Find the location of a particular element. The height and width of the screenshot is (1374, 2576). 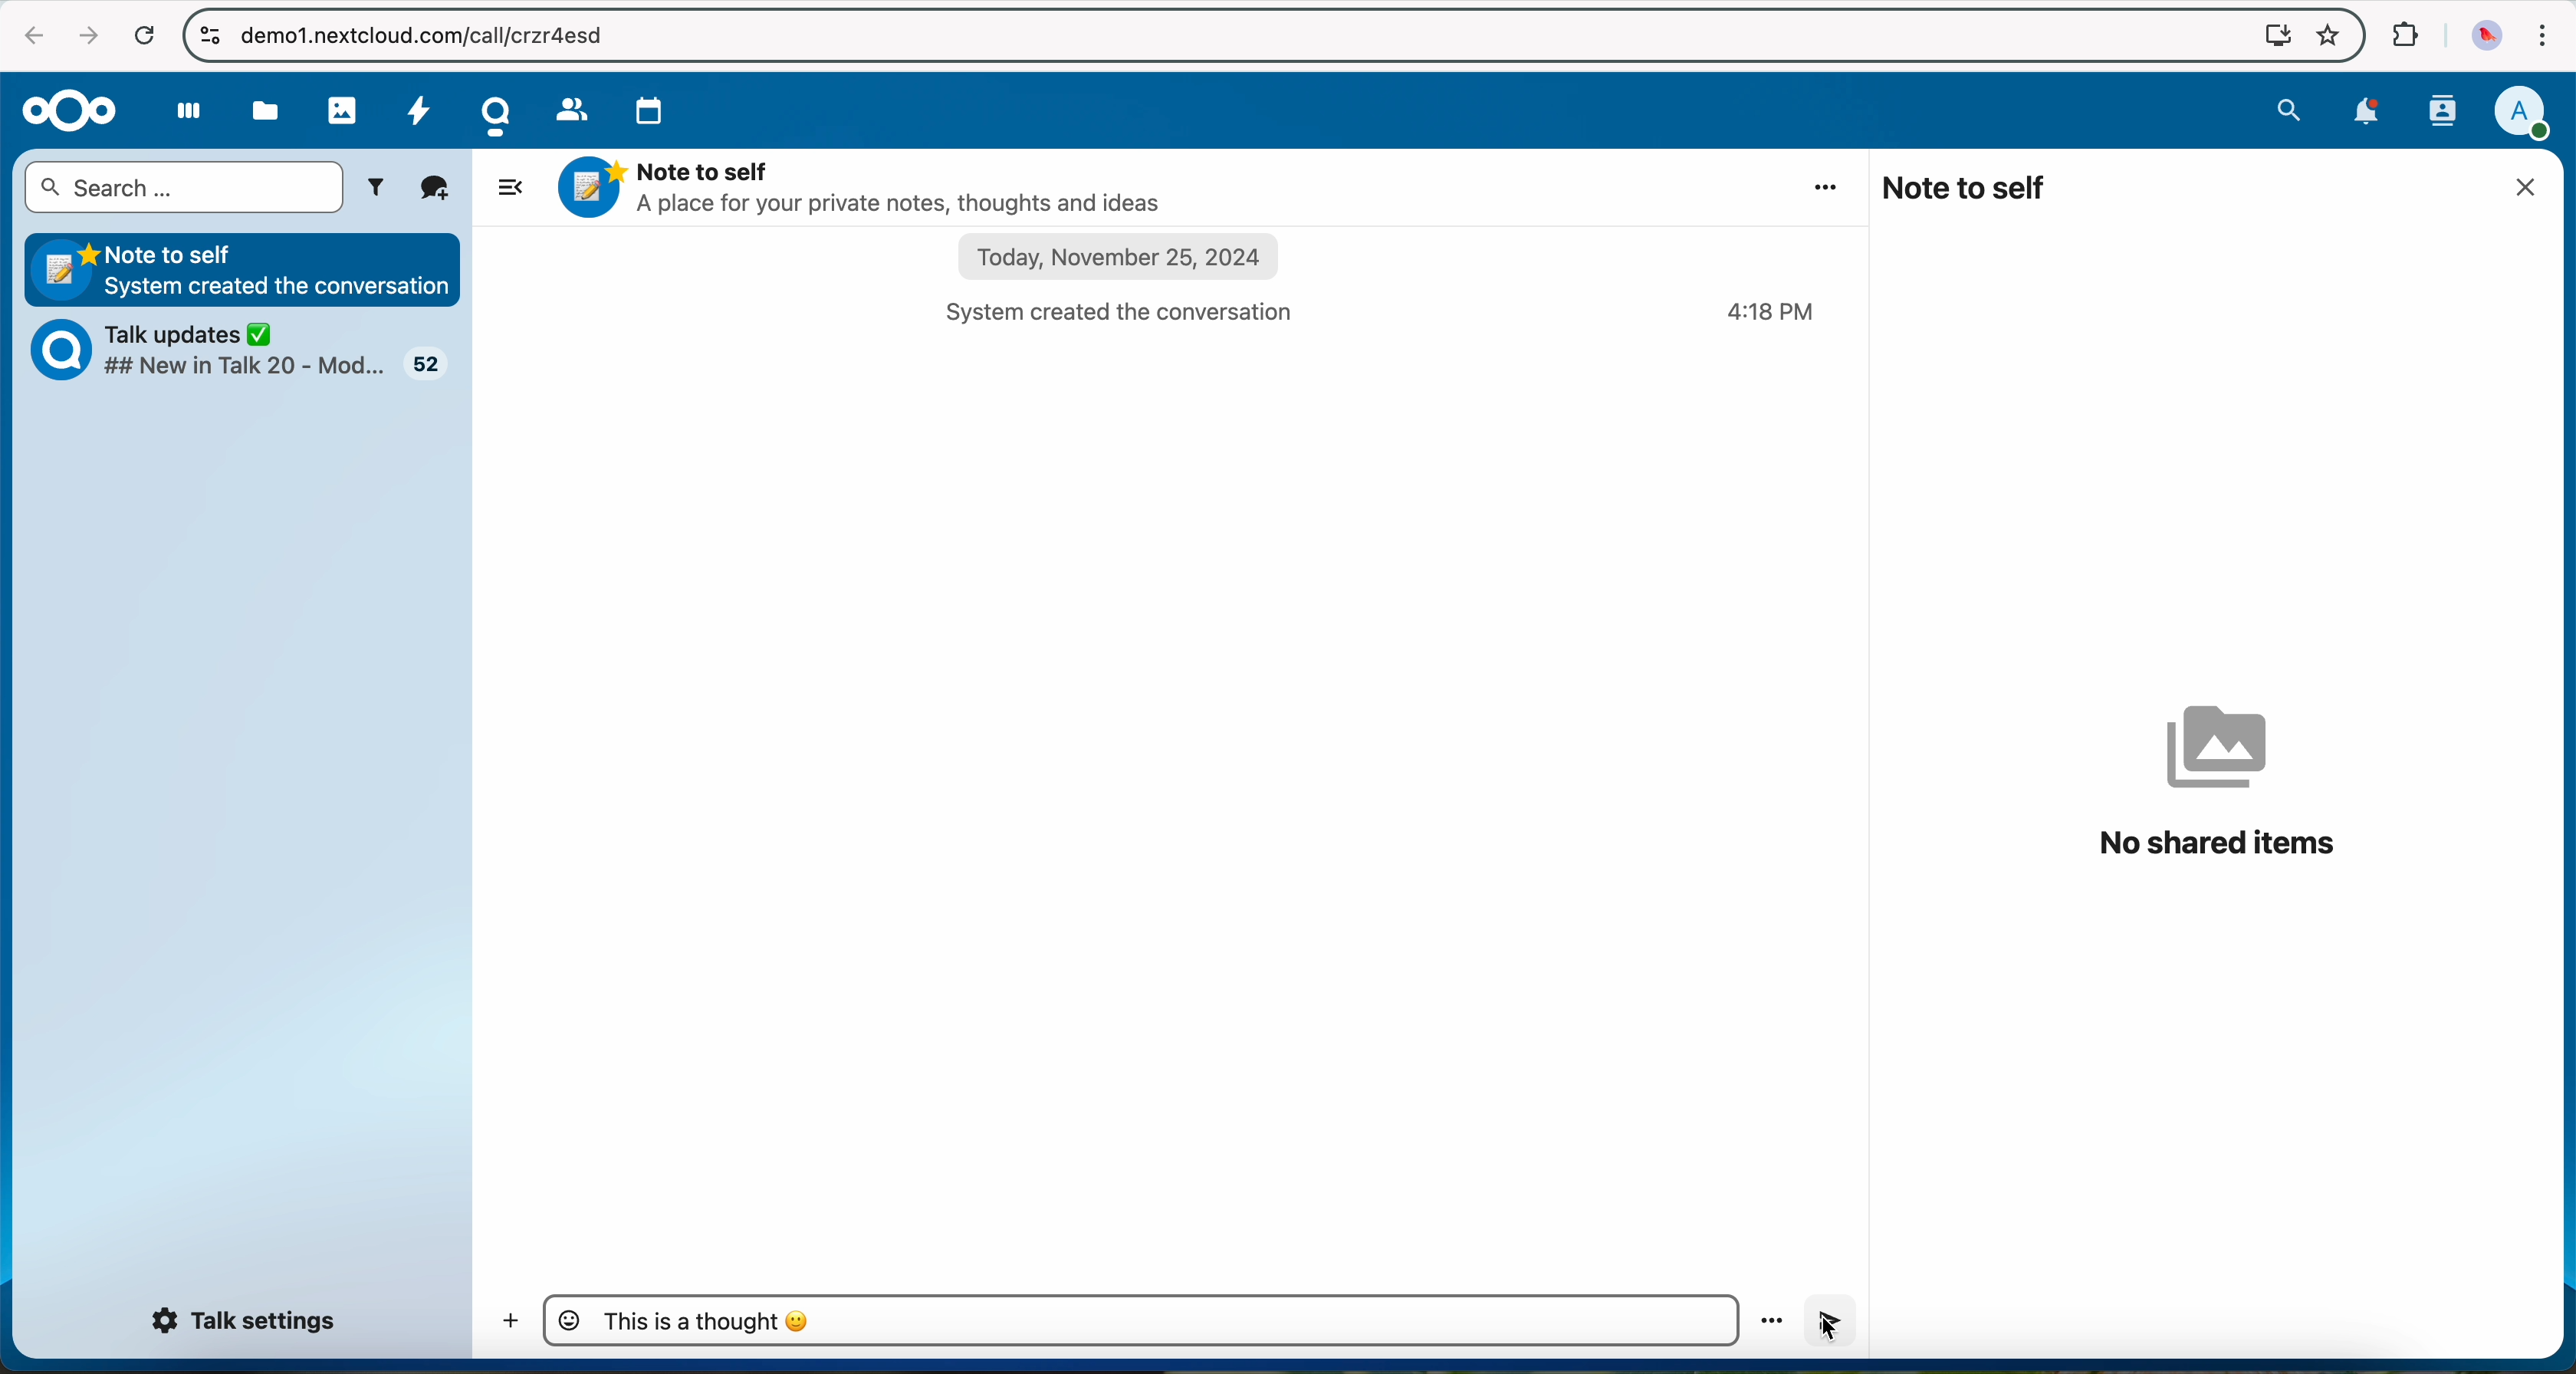

hide side bar is located at coordinates (507, 185).